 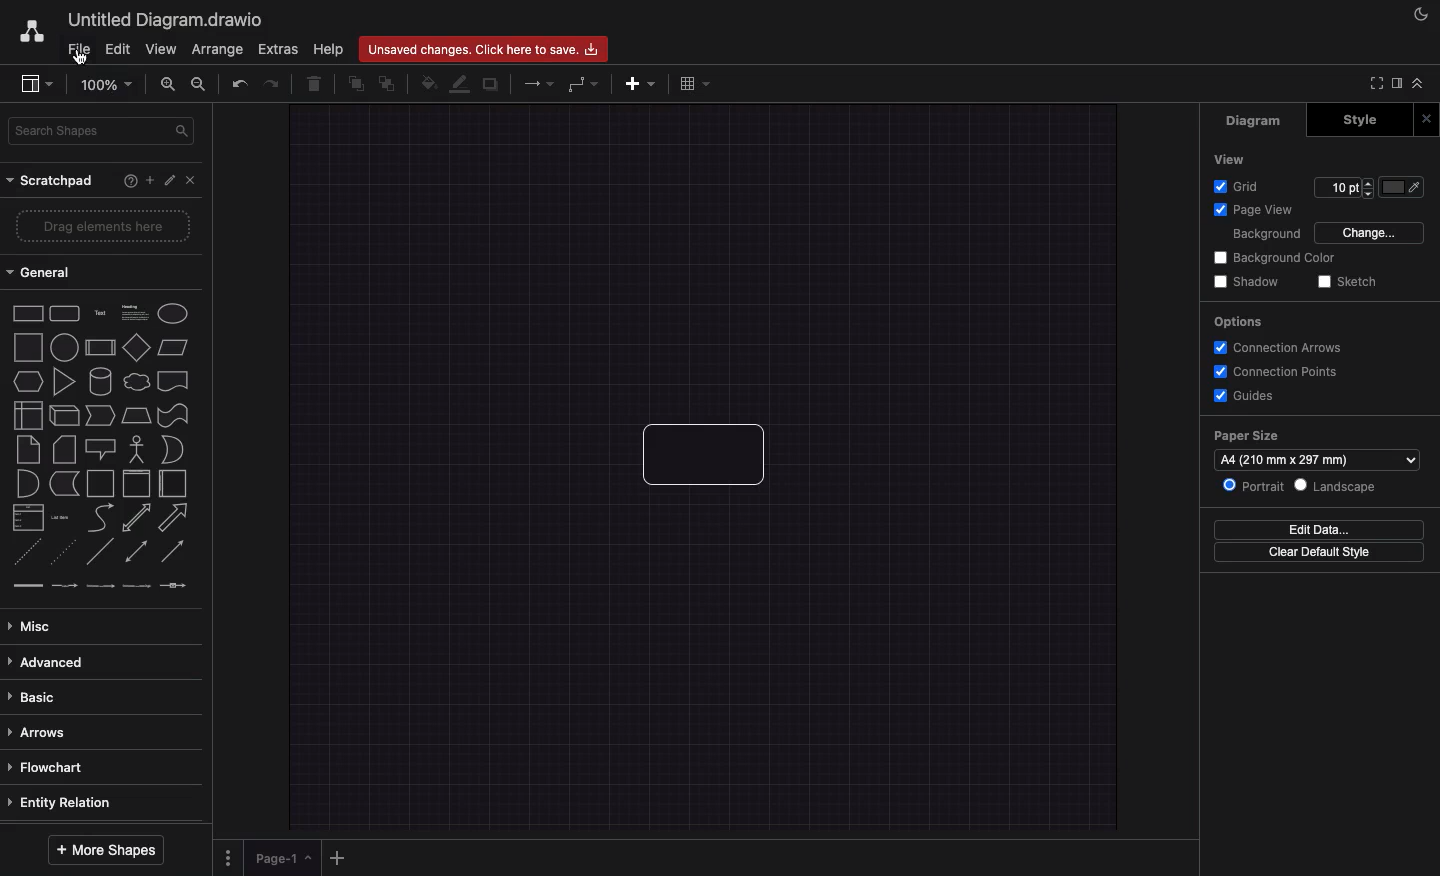 What do you see at coordinates (1322, 553) in the screenshot?
I see `Clear default style` at bounding box center [1322, 553].